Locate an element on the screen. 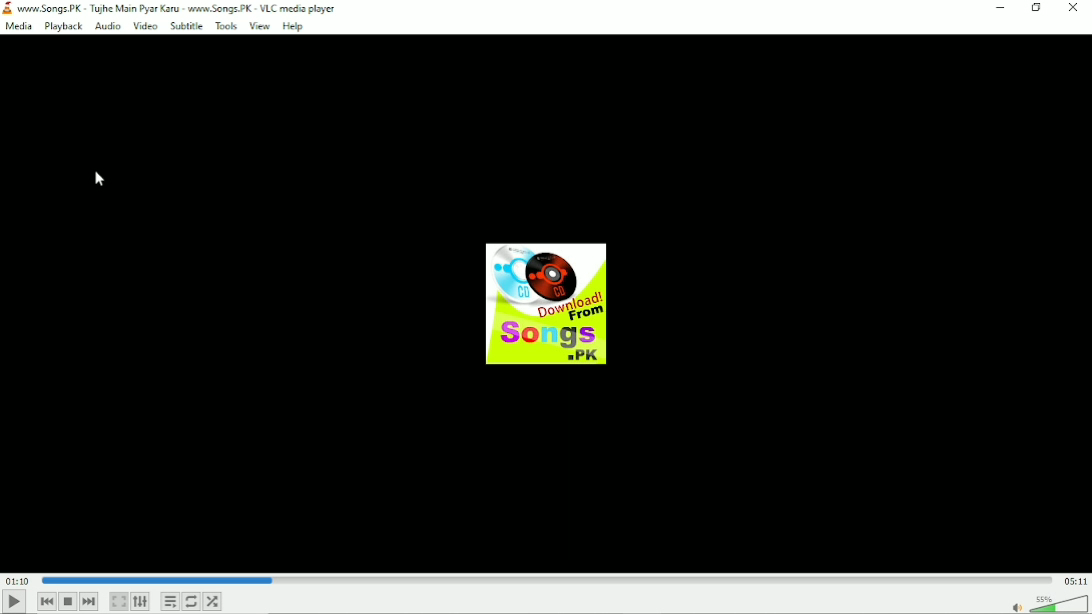  Previous is located at coordinates (47, 602).